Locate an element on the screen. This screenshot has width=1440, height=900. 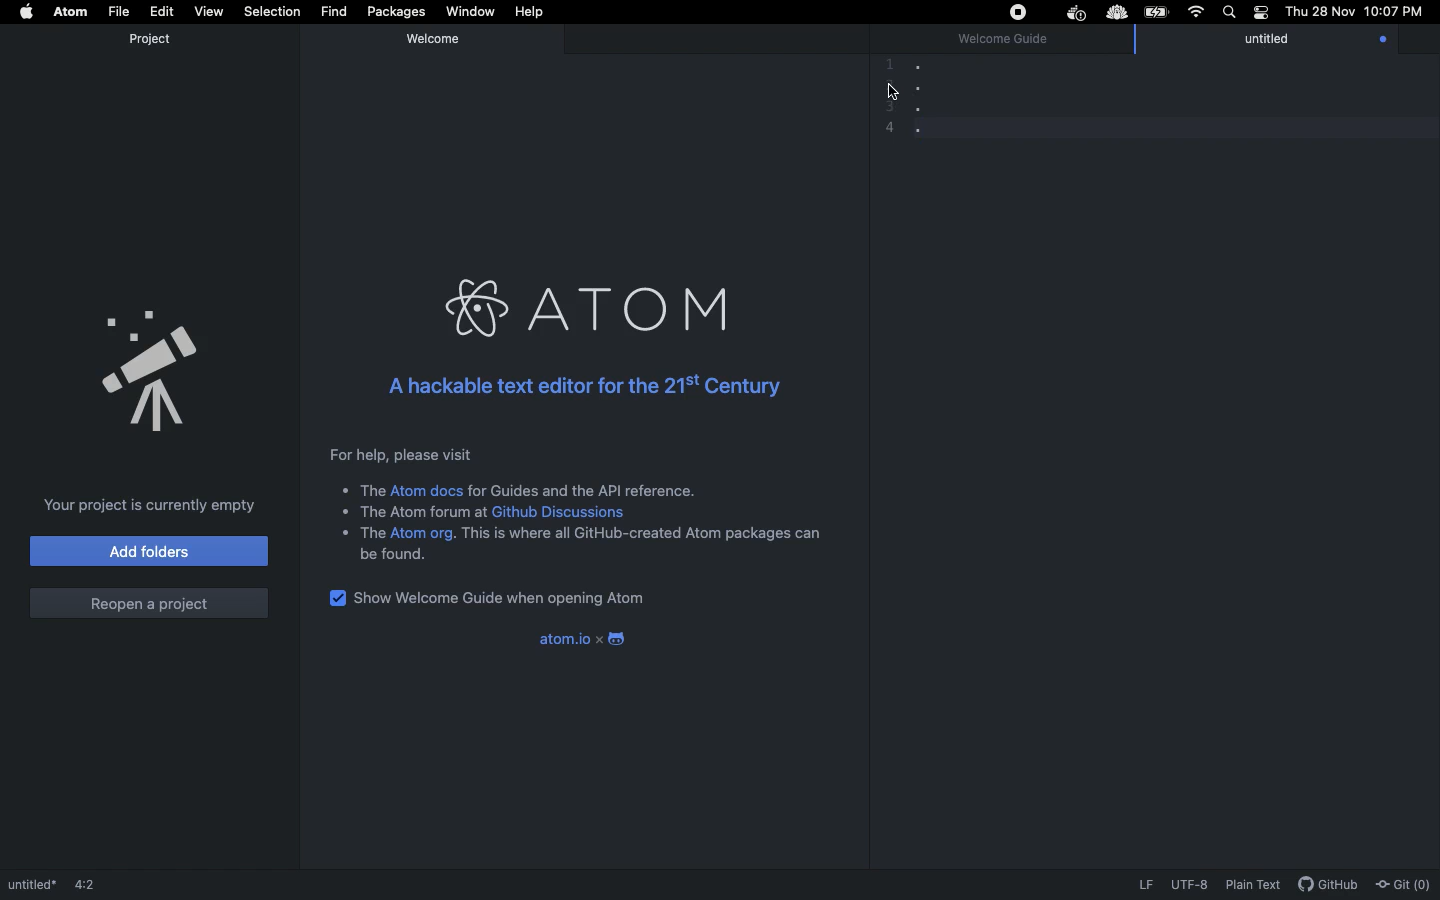
Git  is located at coordinates (1404, 880).